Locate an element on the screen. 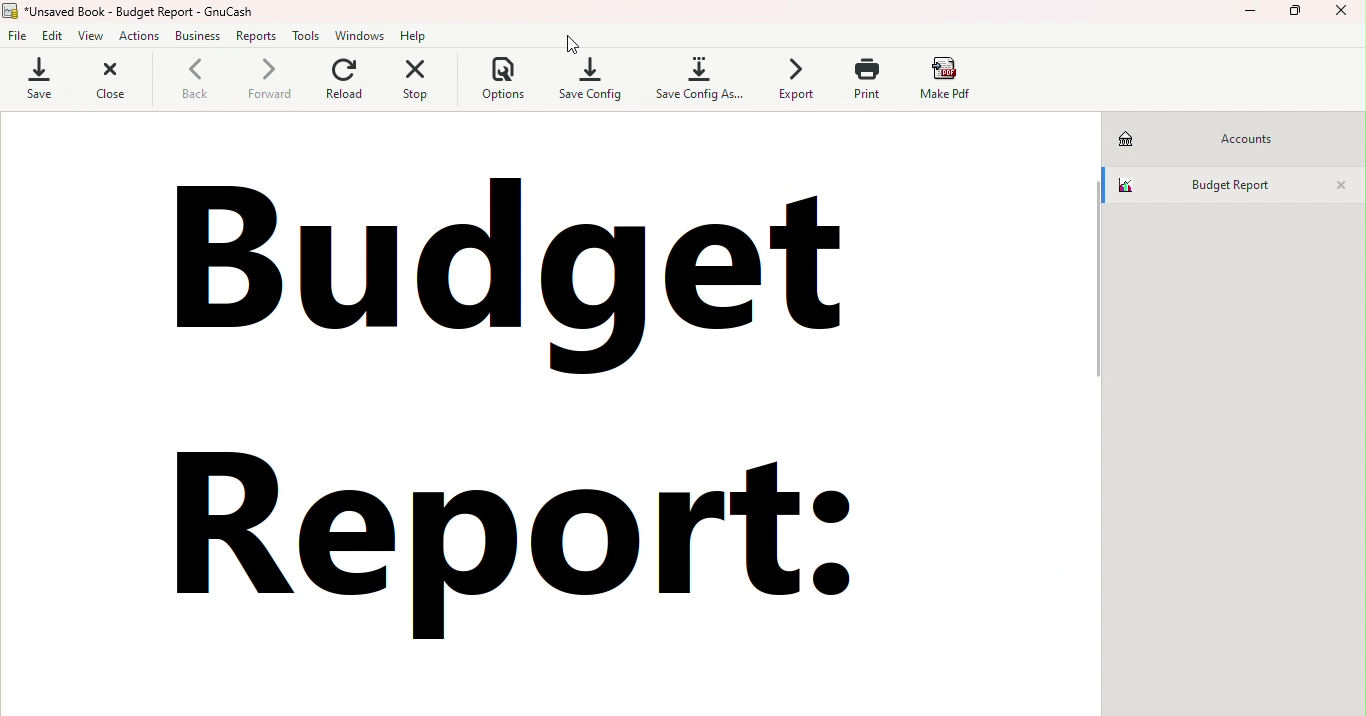 The height and width of the screenshot is (716, 1366). Windows is located at coordinates (360, 38).